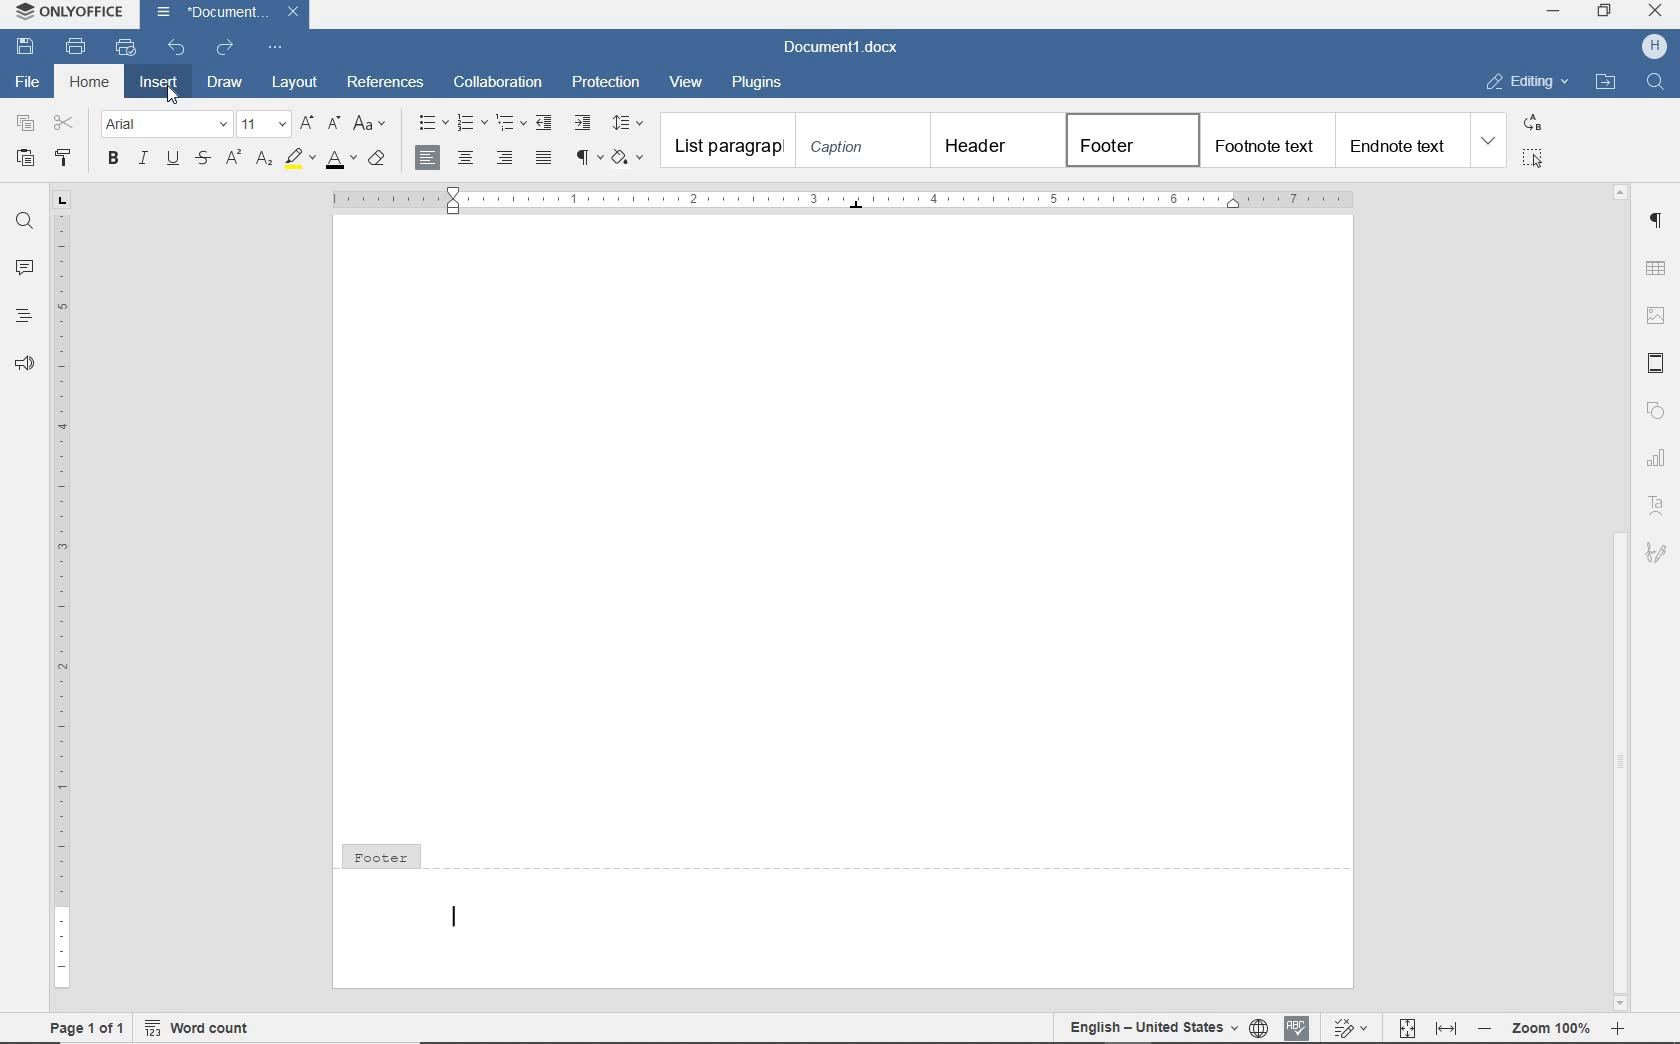 The width and height of the screenshot is (1680, 1044). Describe the element at coordinates (59, 591) in the screenshot. I see `ruler` at that location.